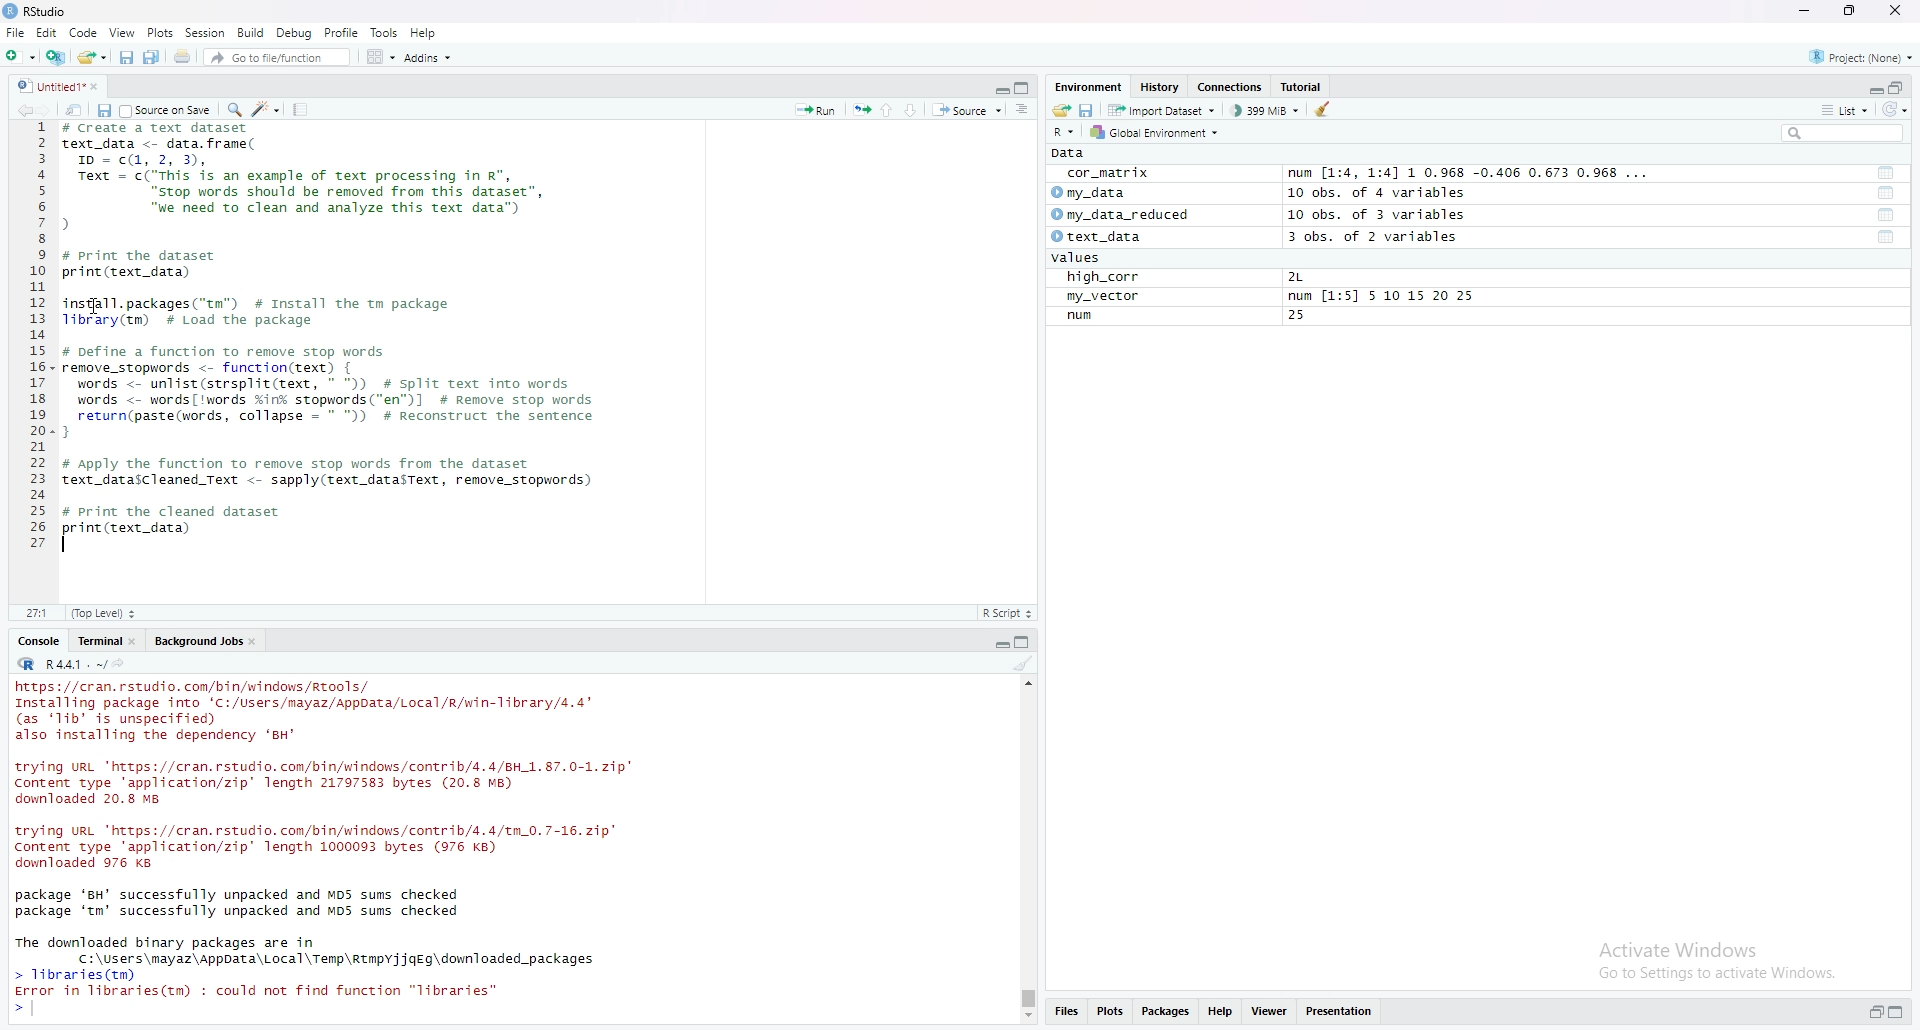 The height and width of the screenshot is (1030, 1920). I want to click on save current document, so click(125, 59).